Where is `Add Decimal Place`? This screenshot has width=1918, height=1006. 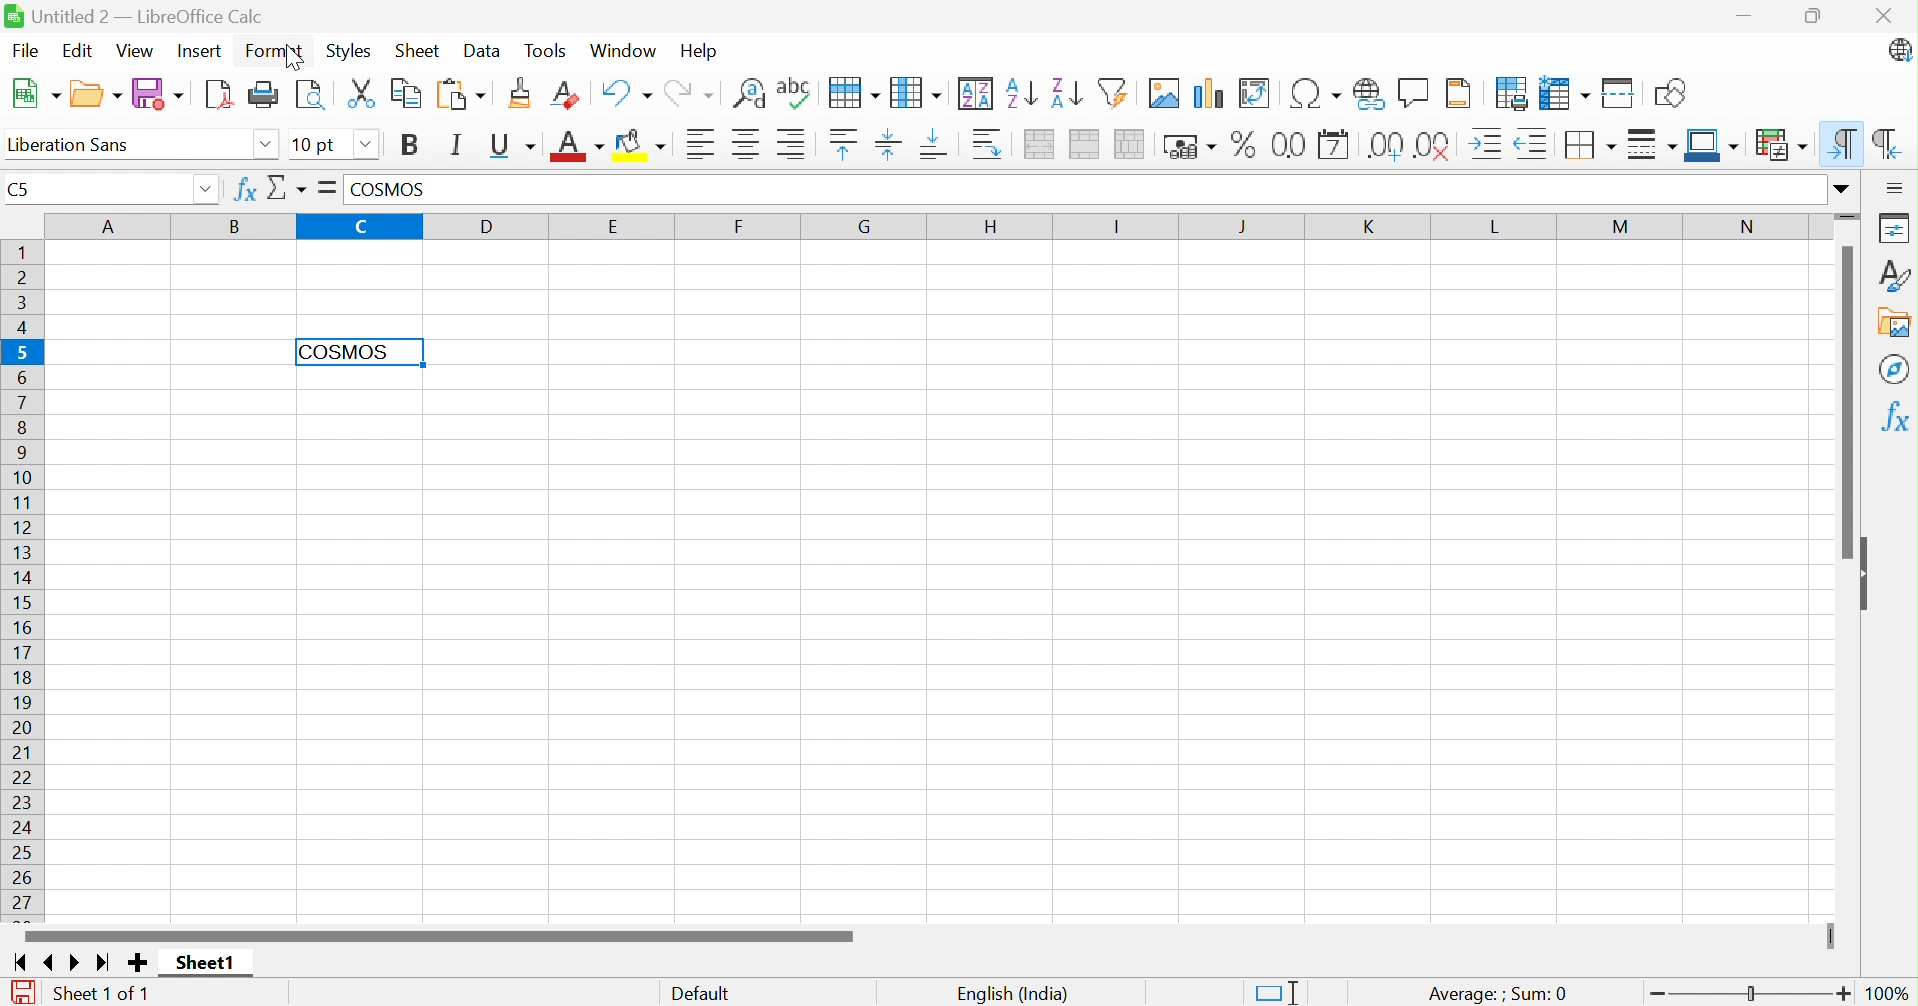
Add Decimal Place is located at coordinates (1388, 145).